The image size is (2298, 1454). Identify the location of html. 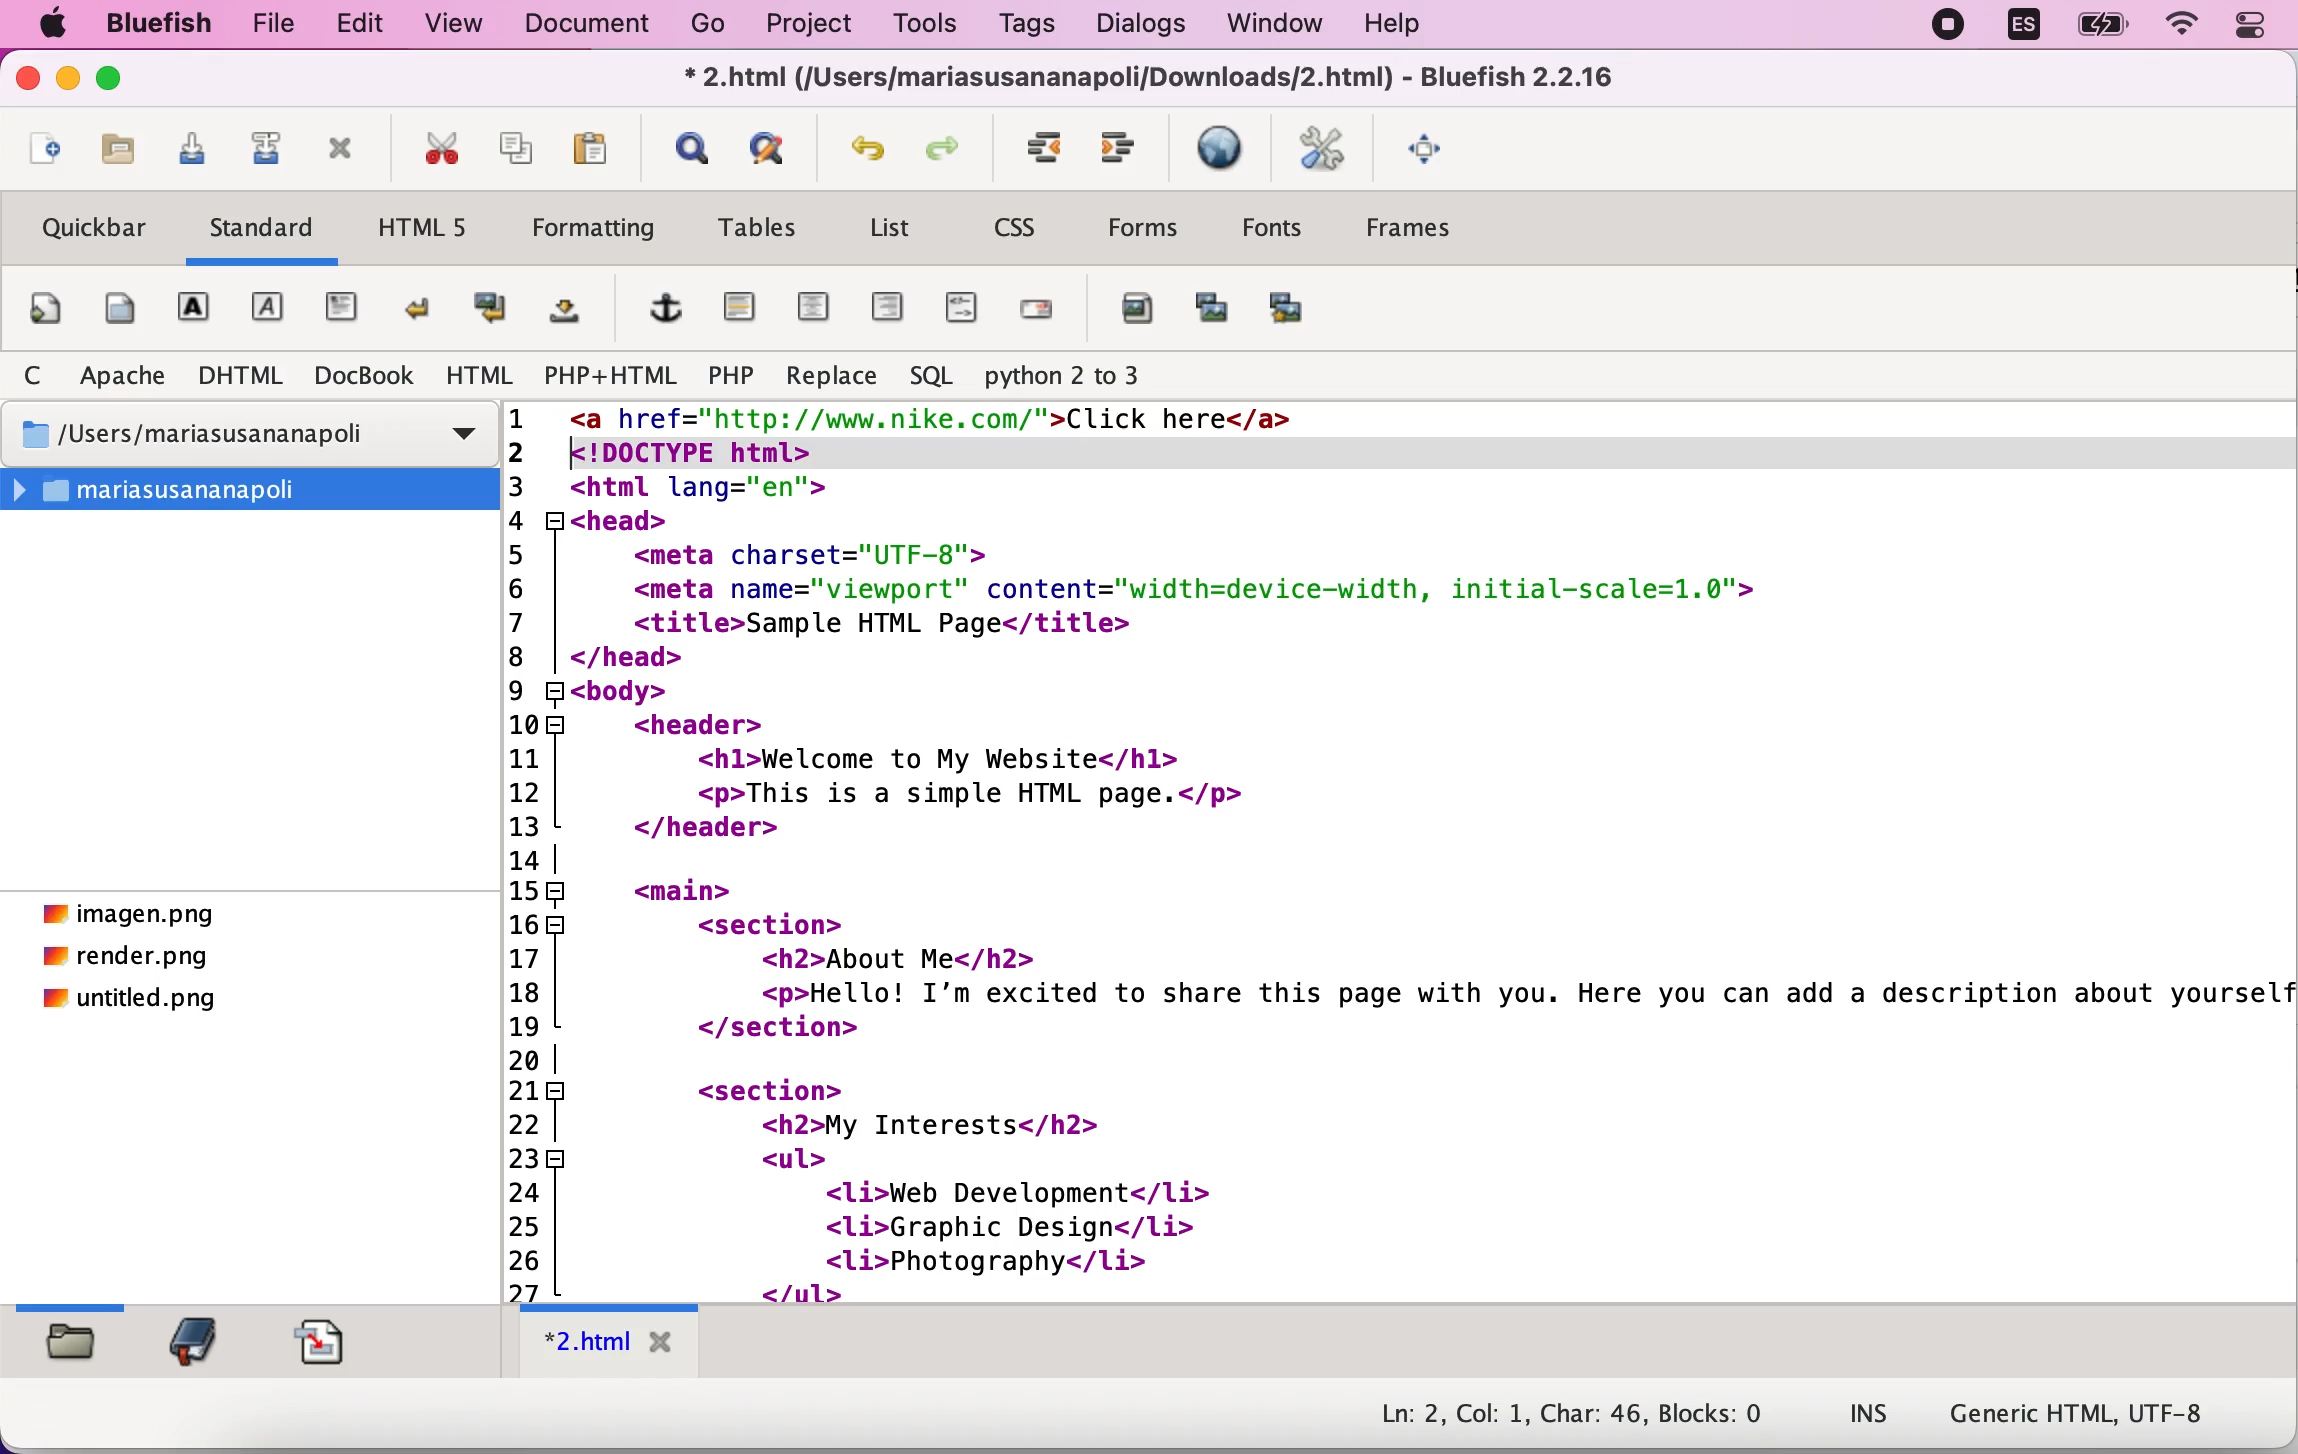
(478, 376).